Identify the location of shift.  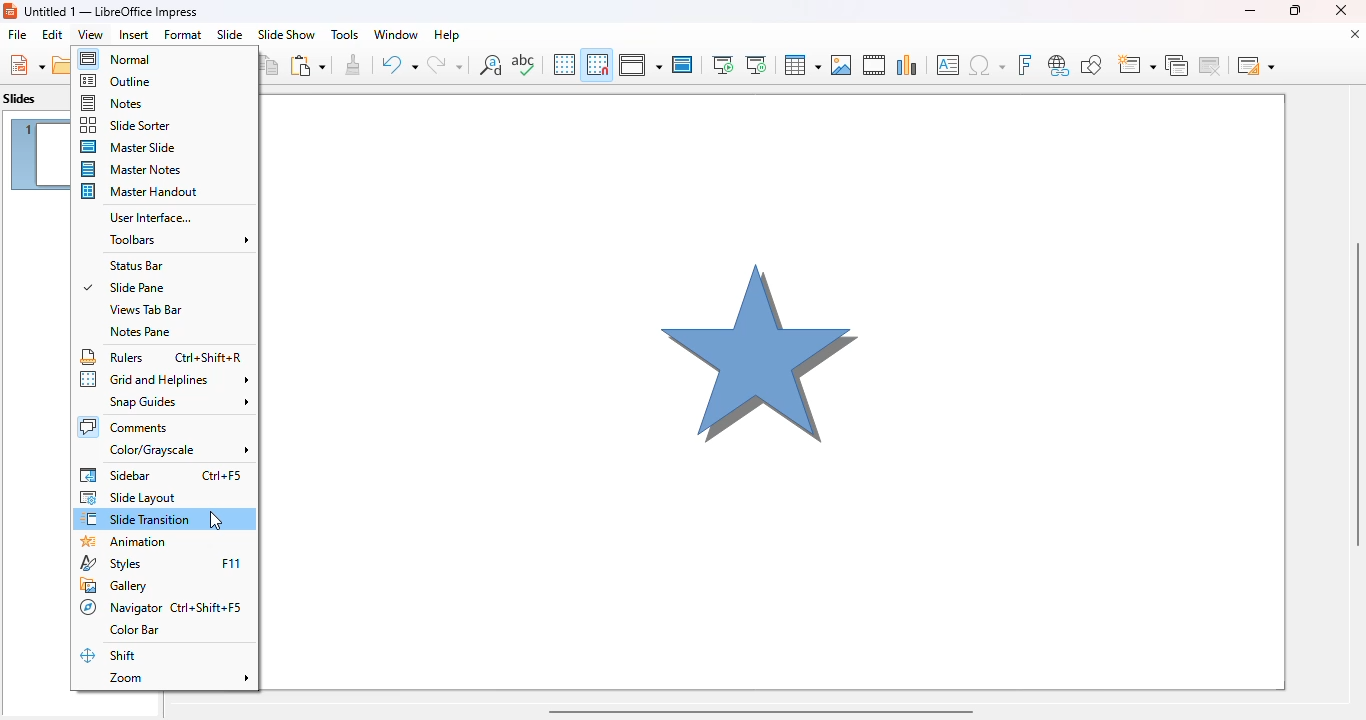
(109, 655).